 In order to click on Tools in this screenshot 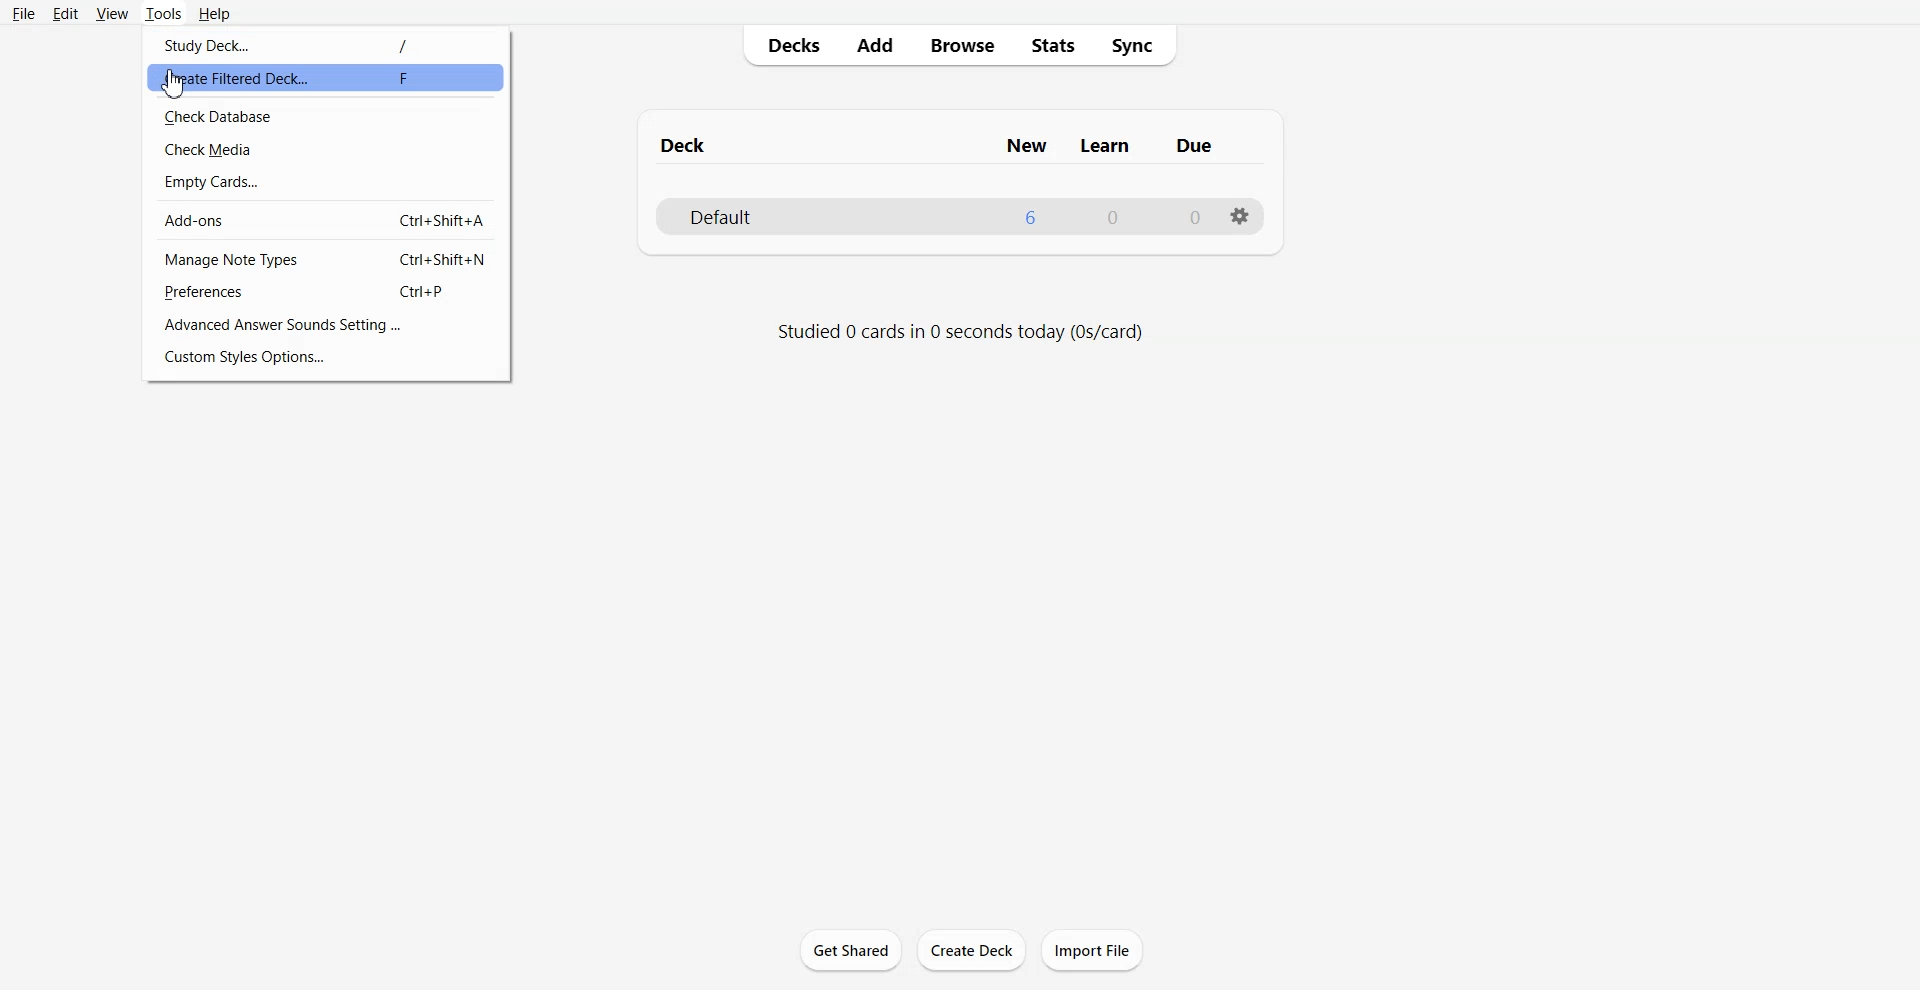, I will do `click(163, 13)`.